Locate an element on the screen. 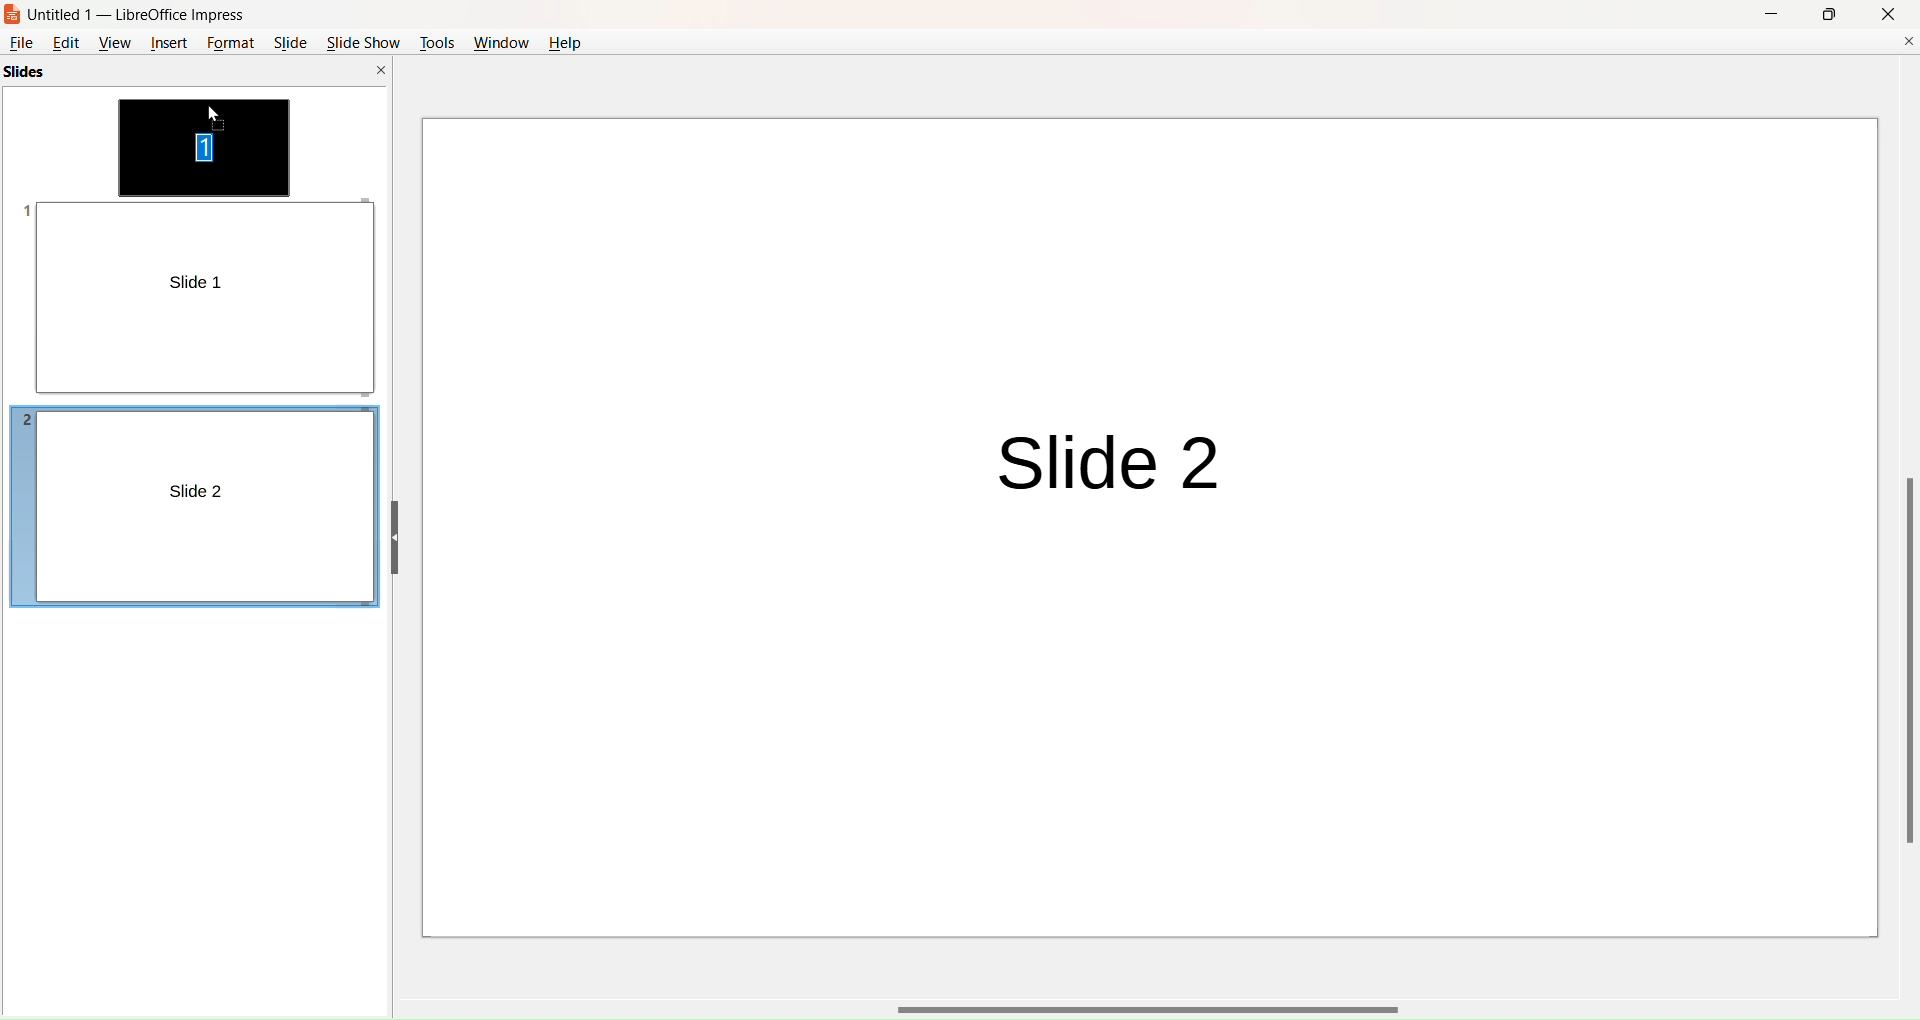 The image size is (1920, 1020). format is located at coordinates (232, 44).